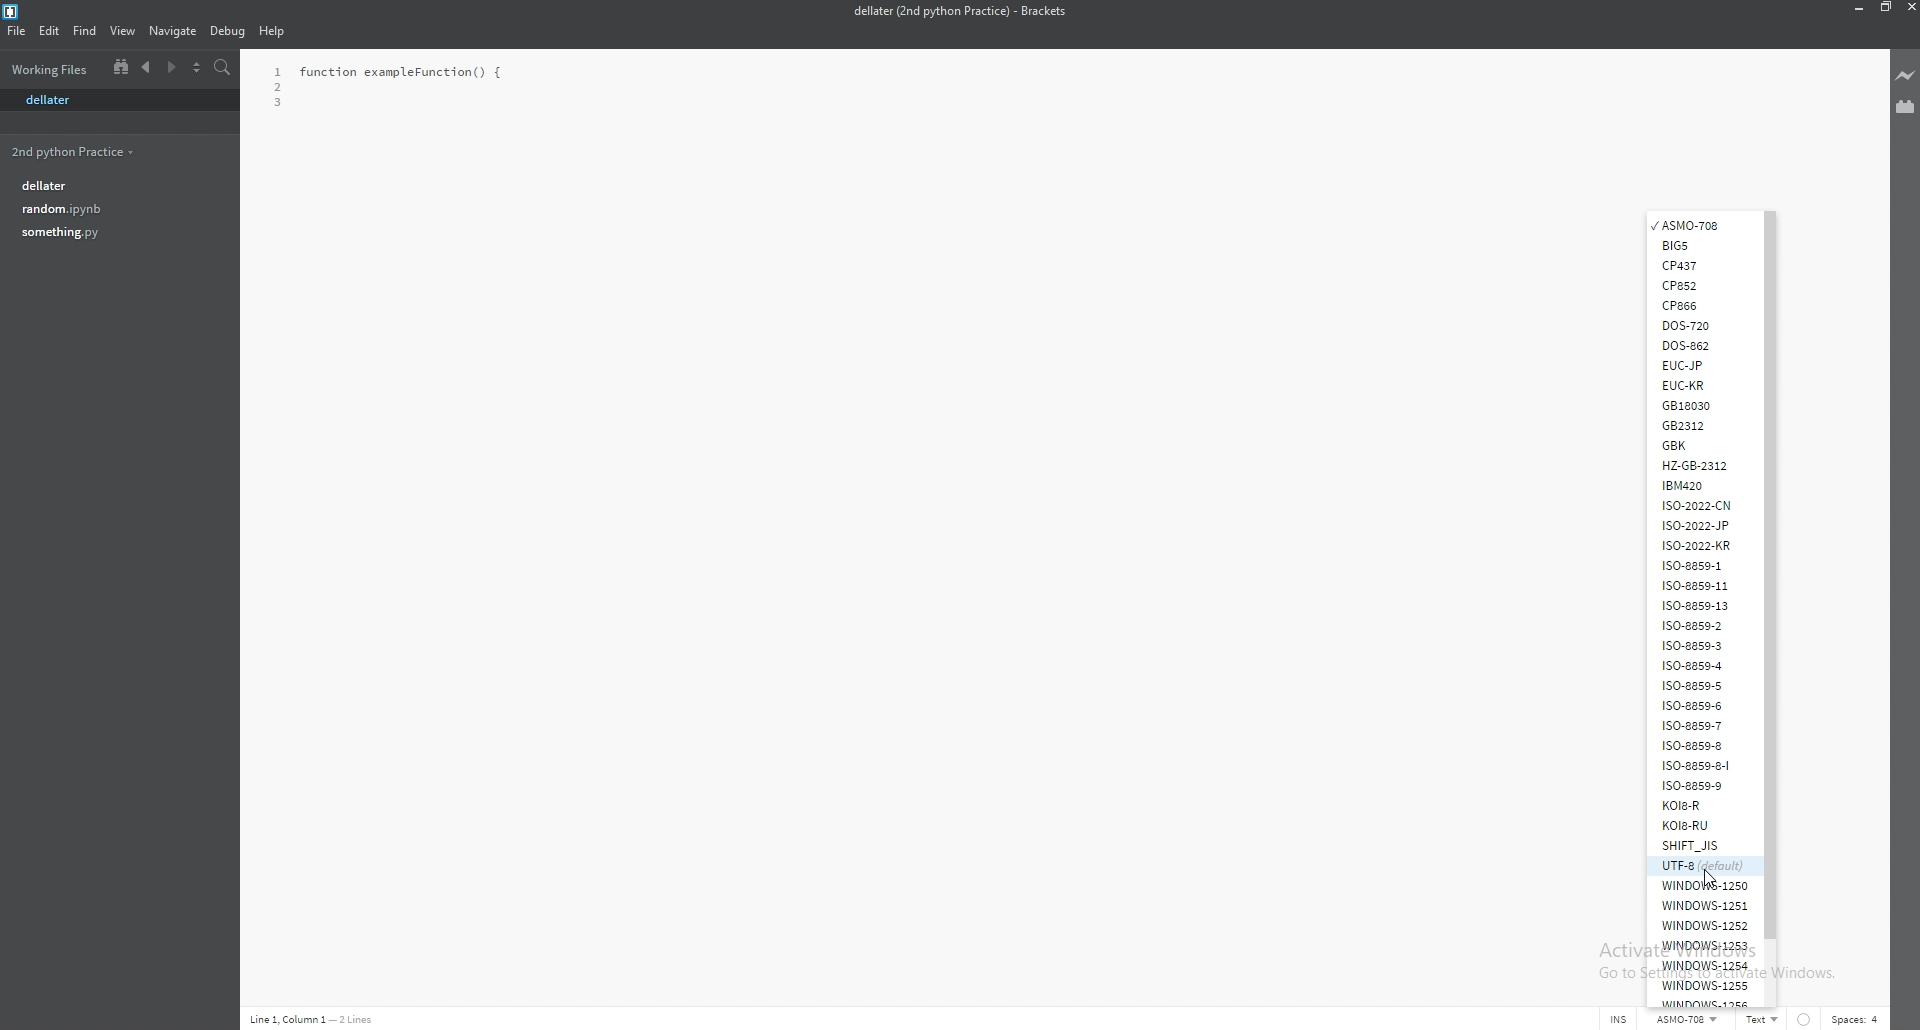 This screenshot has width=1920, height=1030. Describe the element at coordinates (1704, 465) in the screenshot. I see `hz-gb-2312` at that location.